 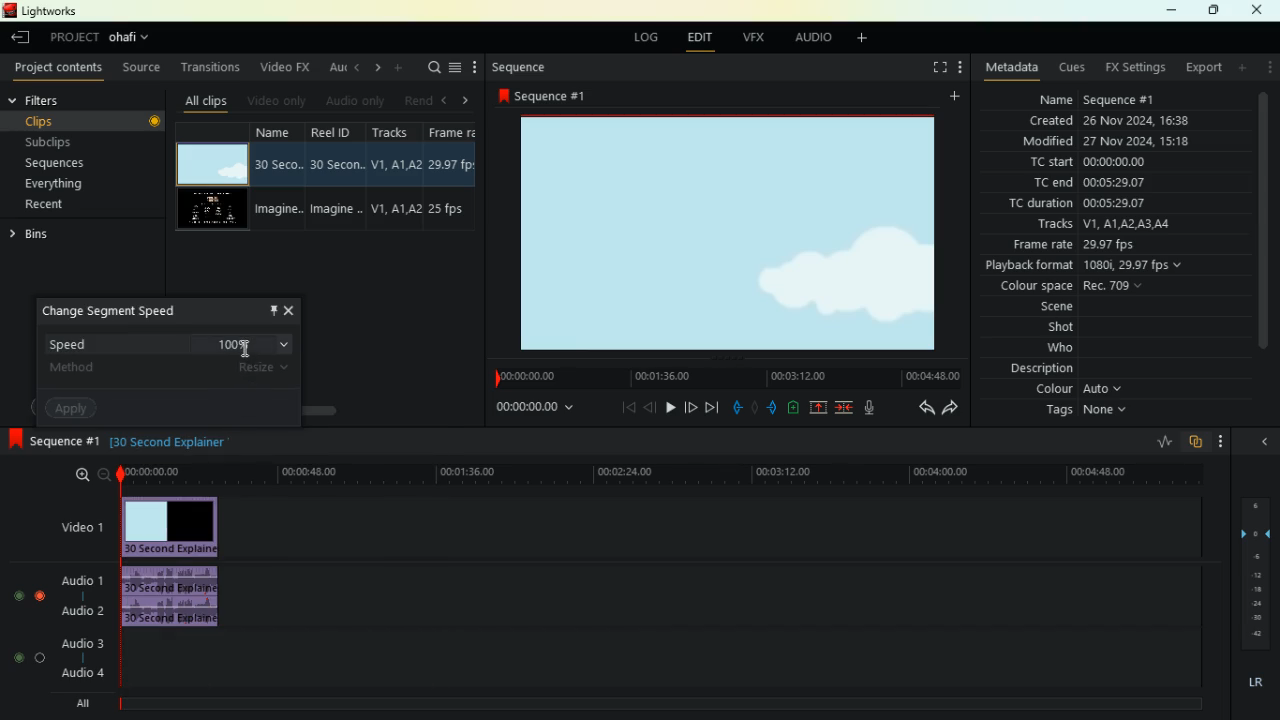 What do you see at coordinates (86, 672) in the screenshot?
I see `audio4` at bounding box center [86, 672].